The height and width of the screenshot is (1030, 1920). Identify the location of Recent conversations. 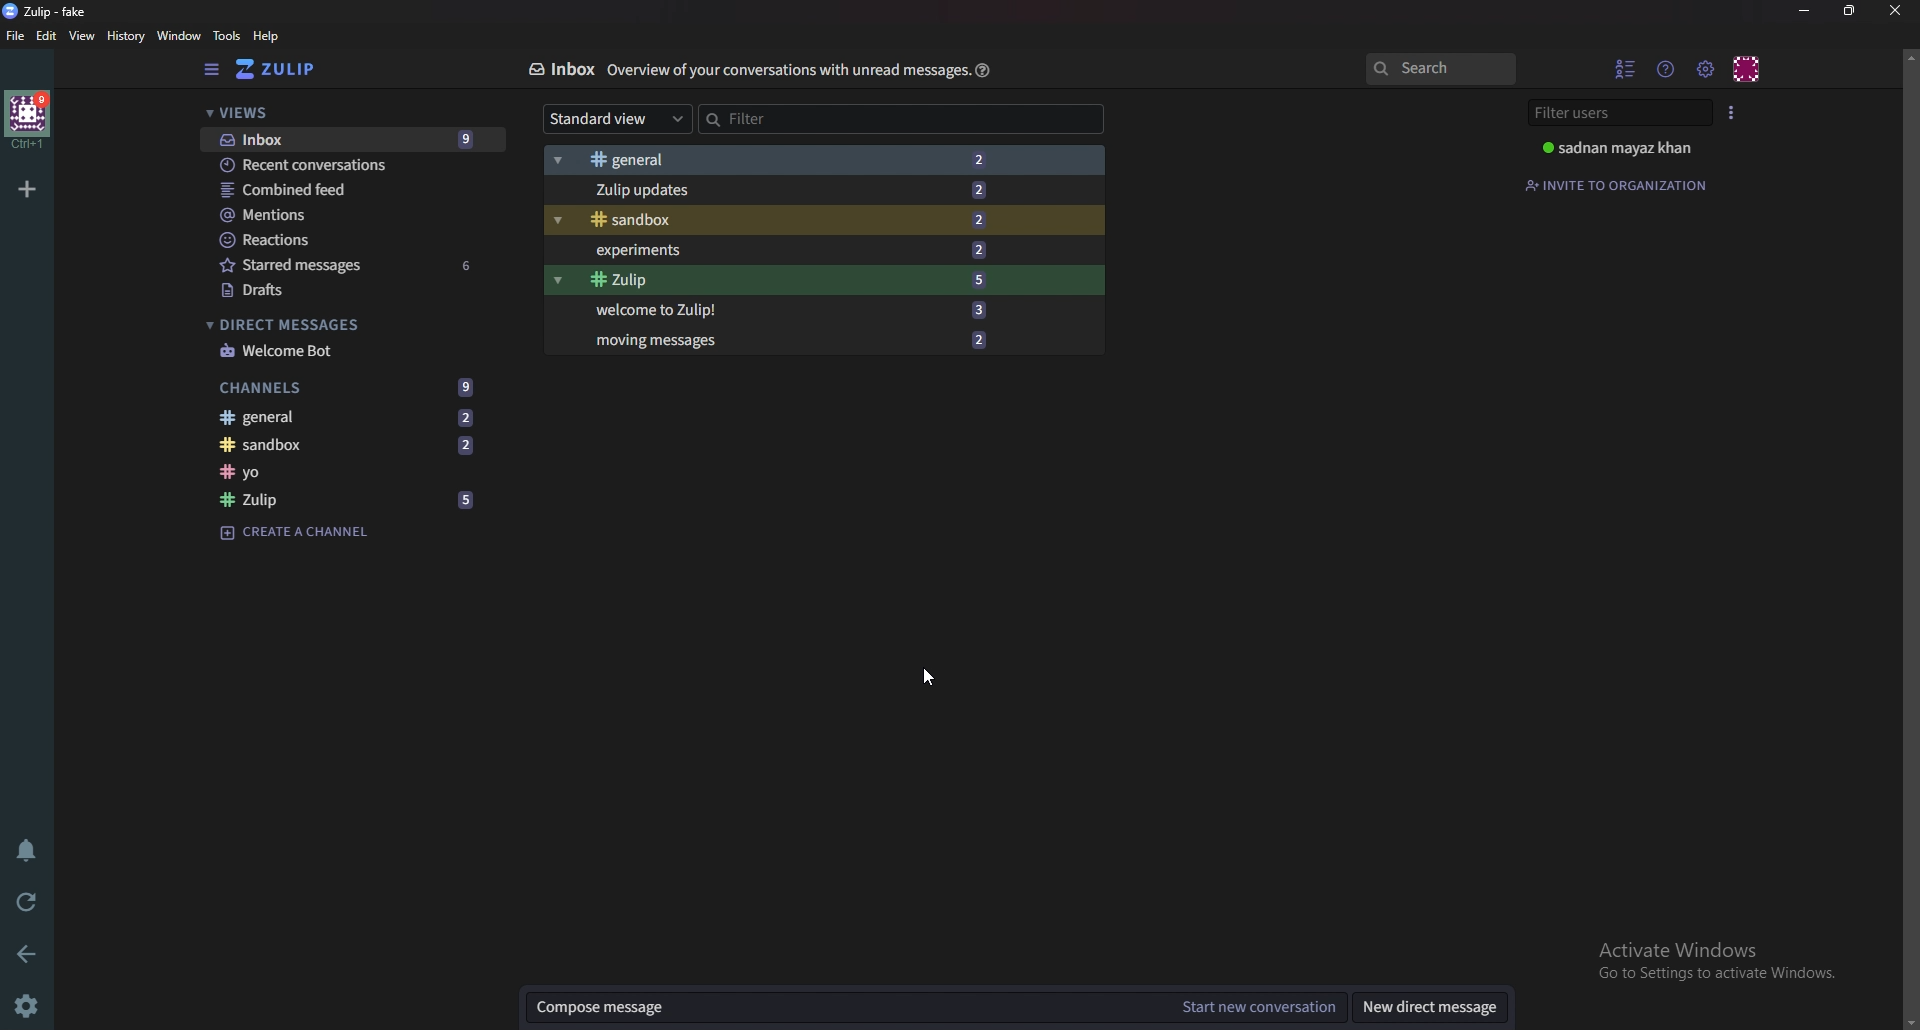
(358, 163).